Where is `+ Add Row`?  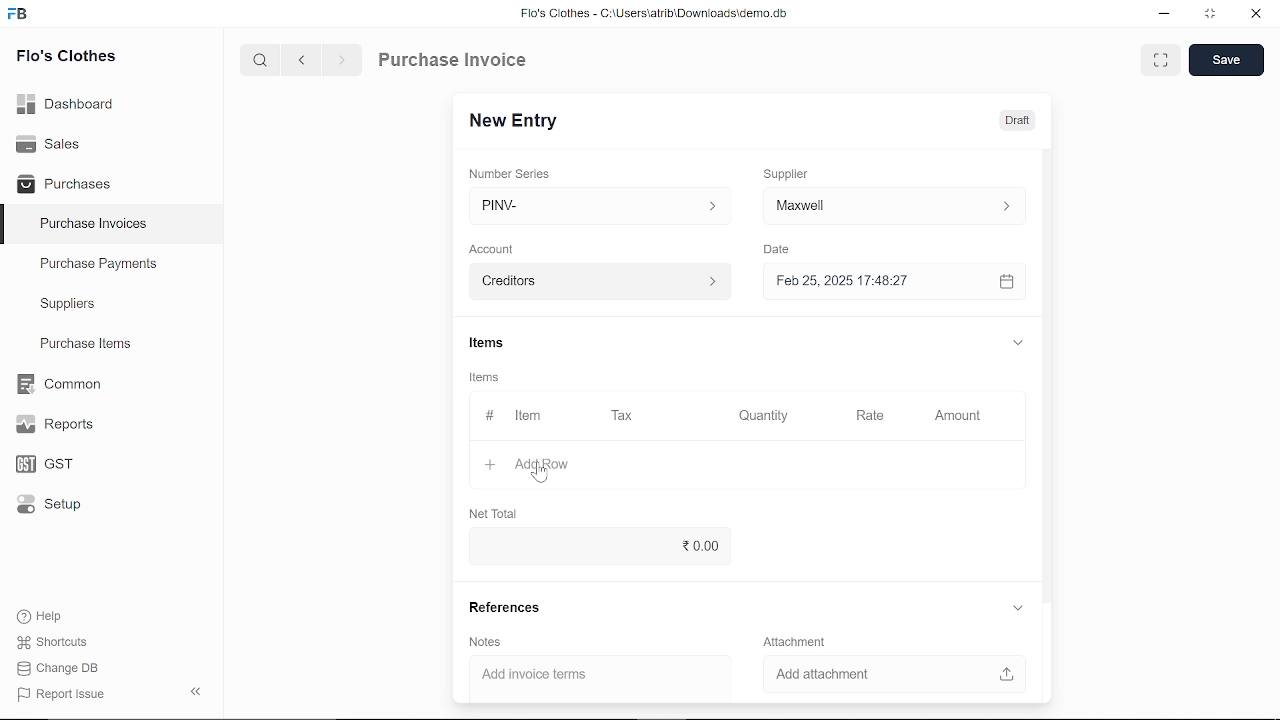
+ Add Row is located at coordinates (521, 463).